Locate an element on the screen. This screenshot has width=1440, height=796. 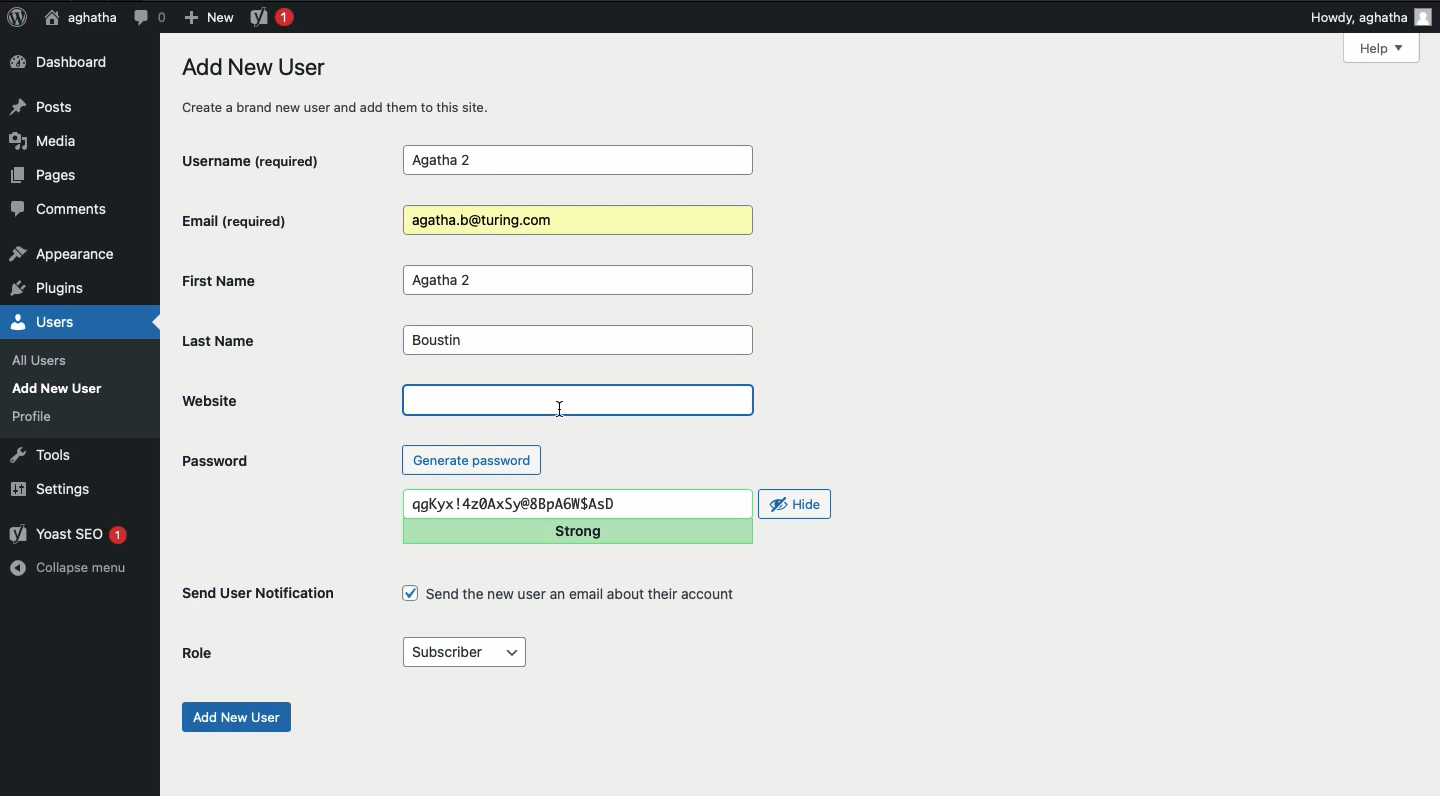
Username (required) is located at coordinates (269, 159).